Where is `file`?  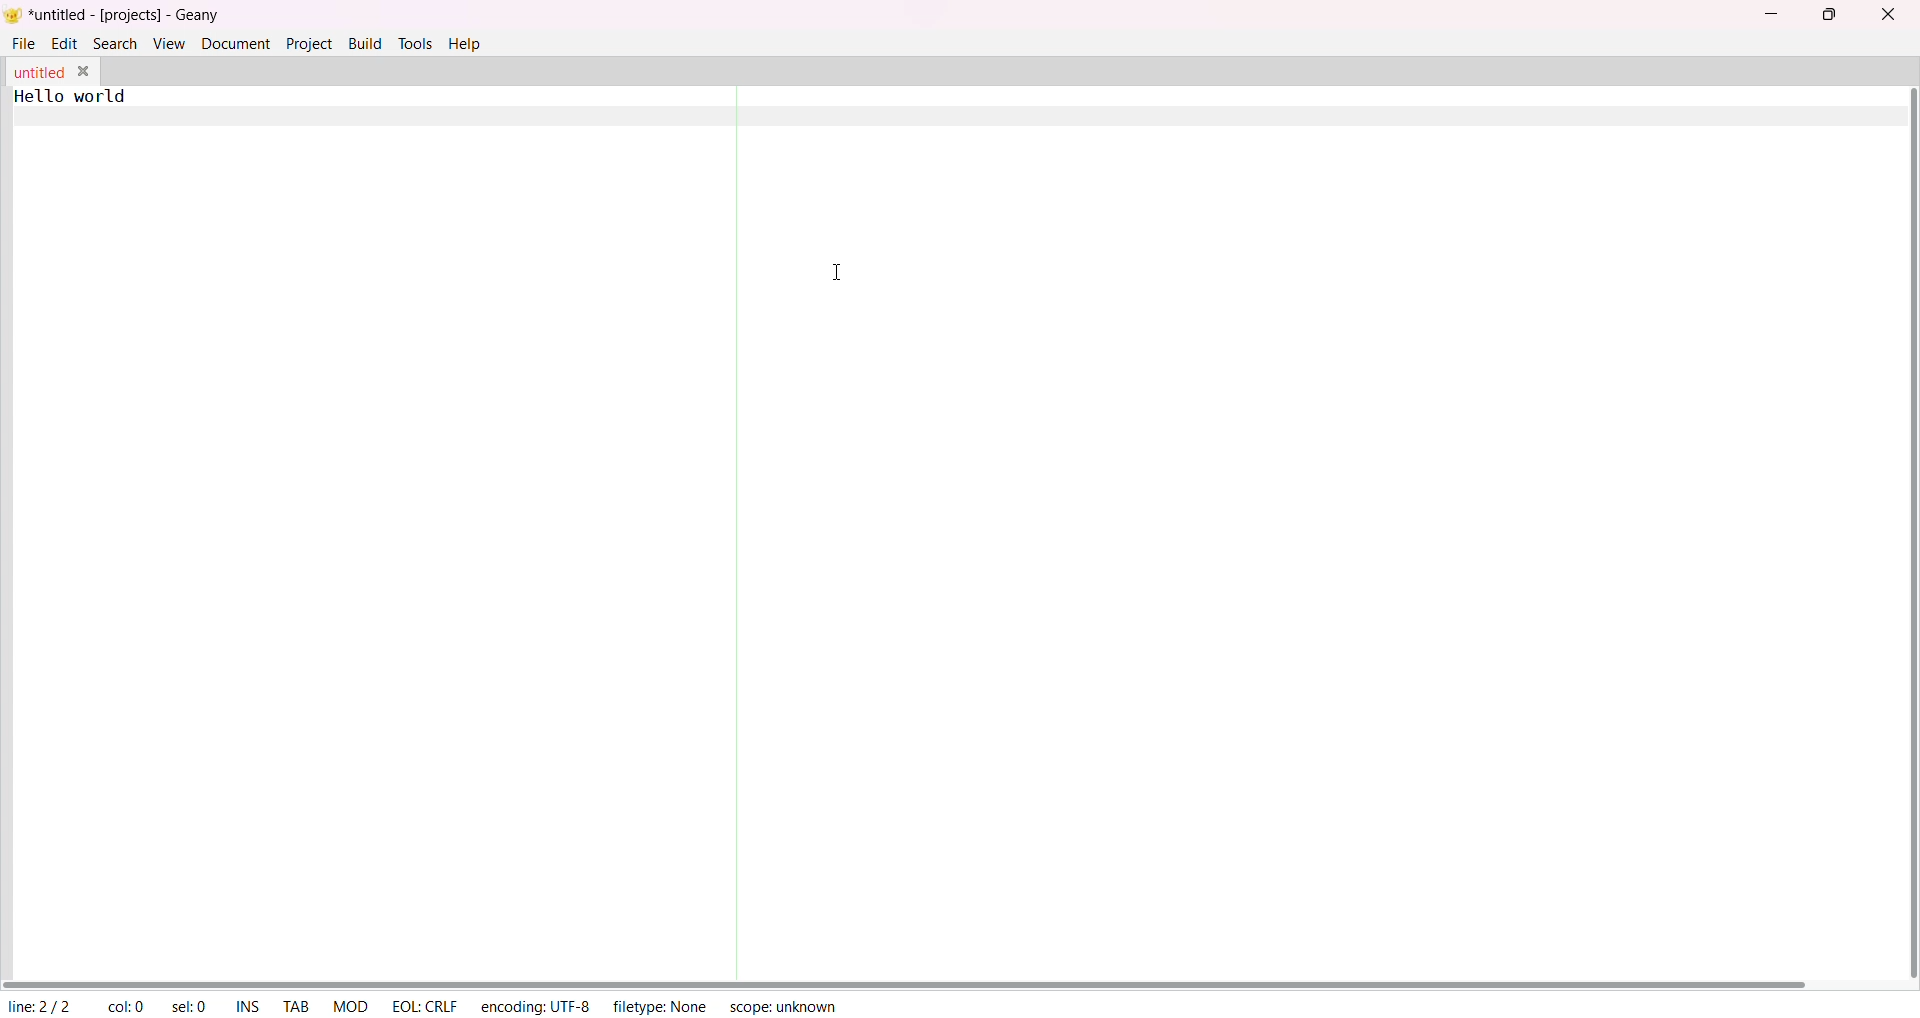 file is located at coordinates (25, 41).